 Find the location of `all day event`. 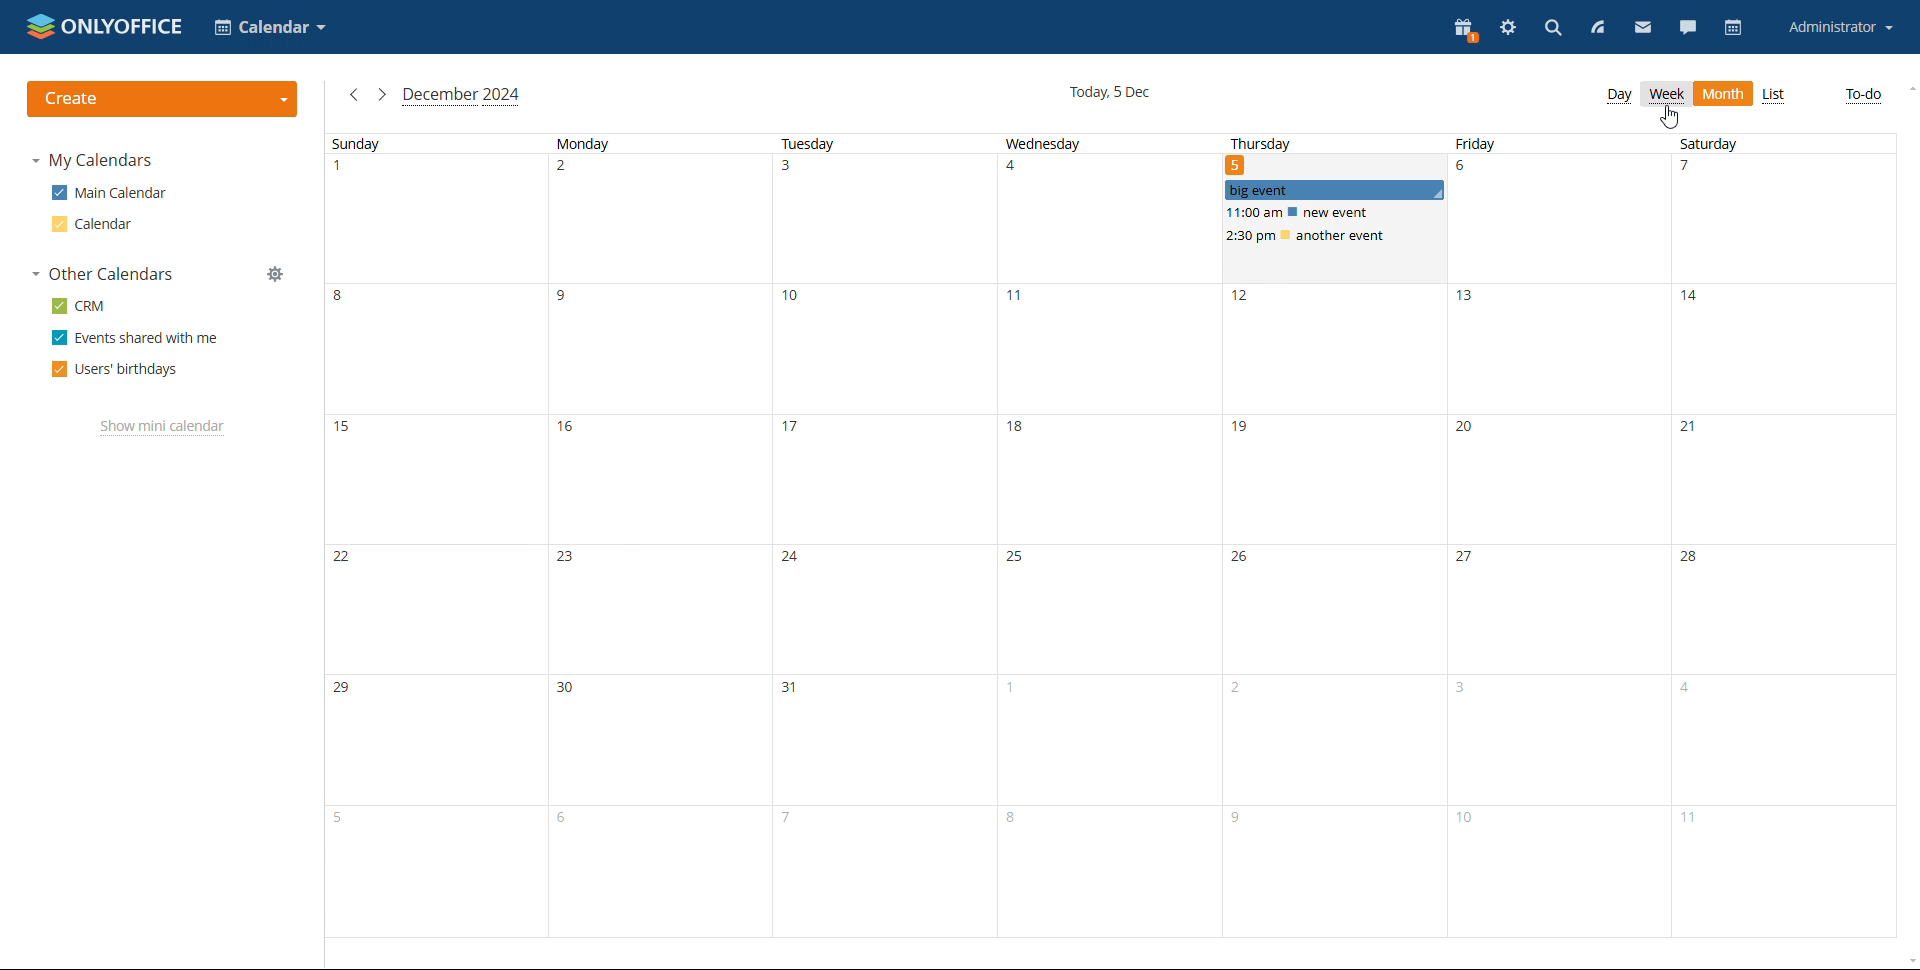

all day event is located at coordinates (1335, 189).